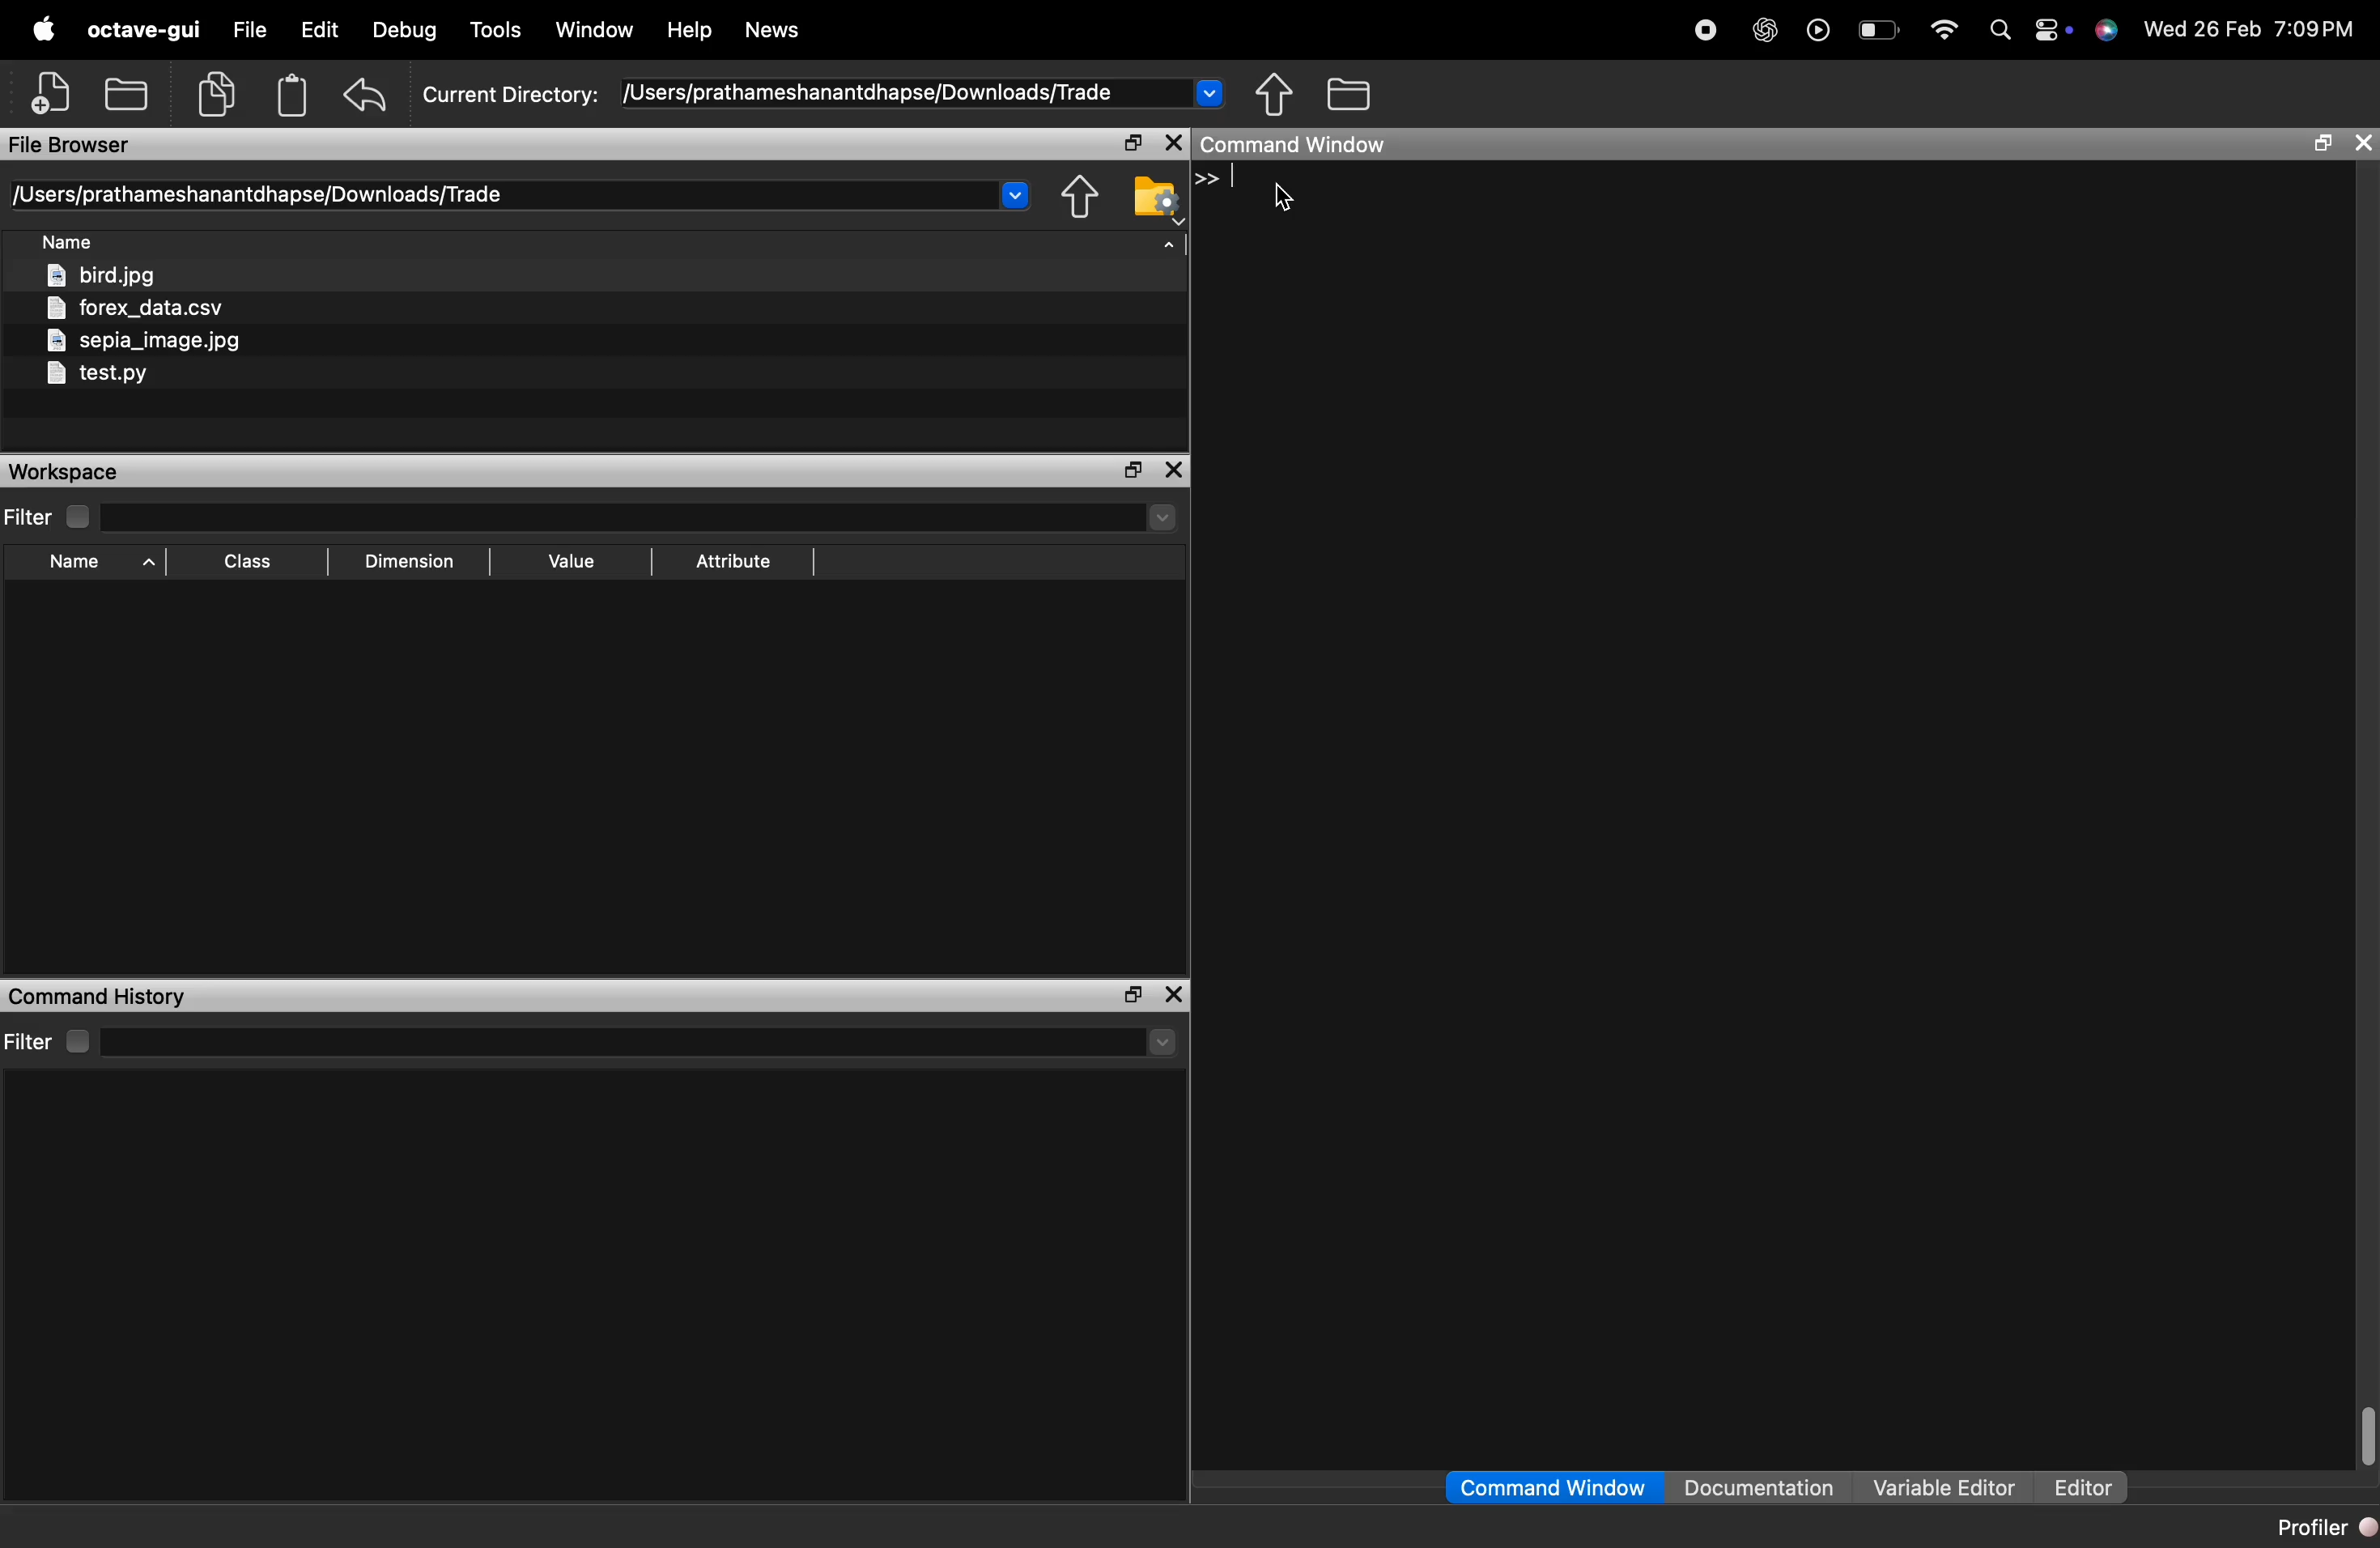 The image size is (2380, 1548). I want to click on sort by name, so click(74, 243).